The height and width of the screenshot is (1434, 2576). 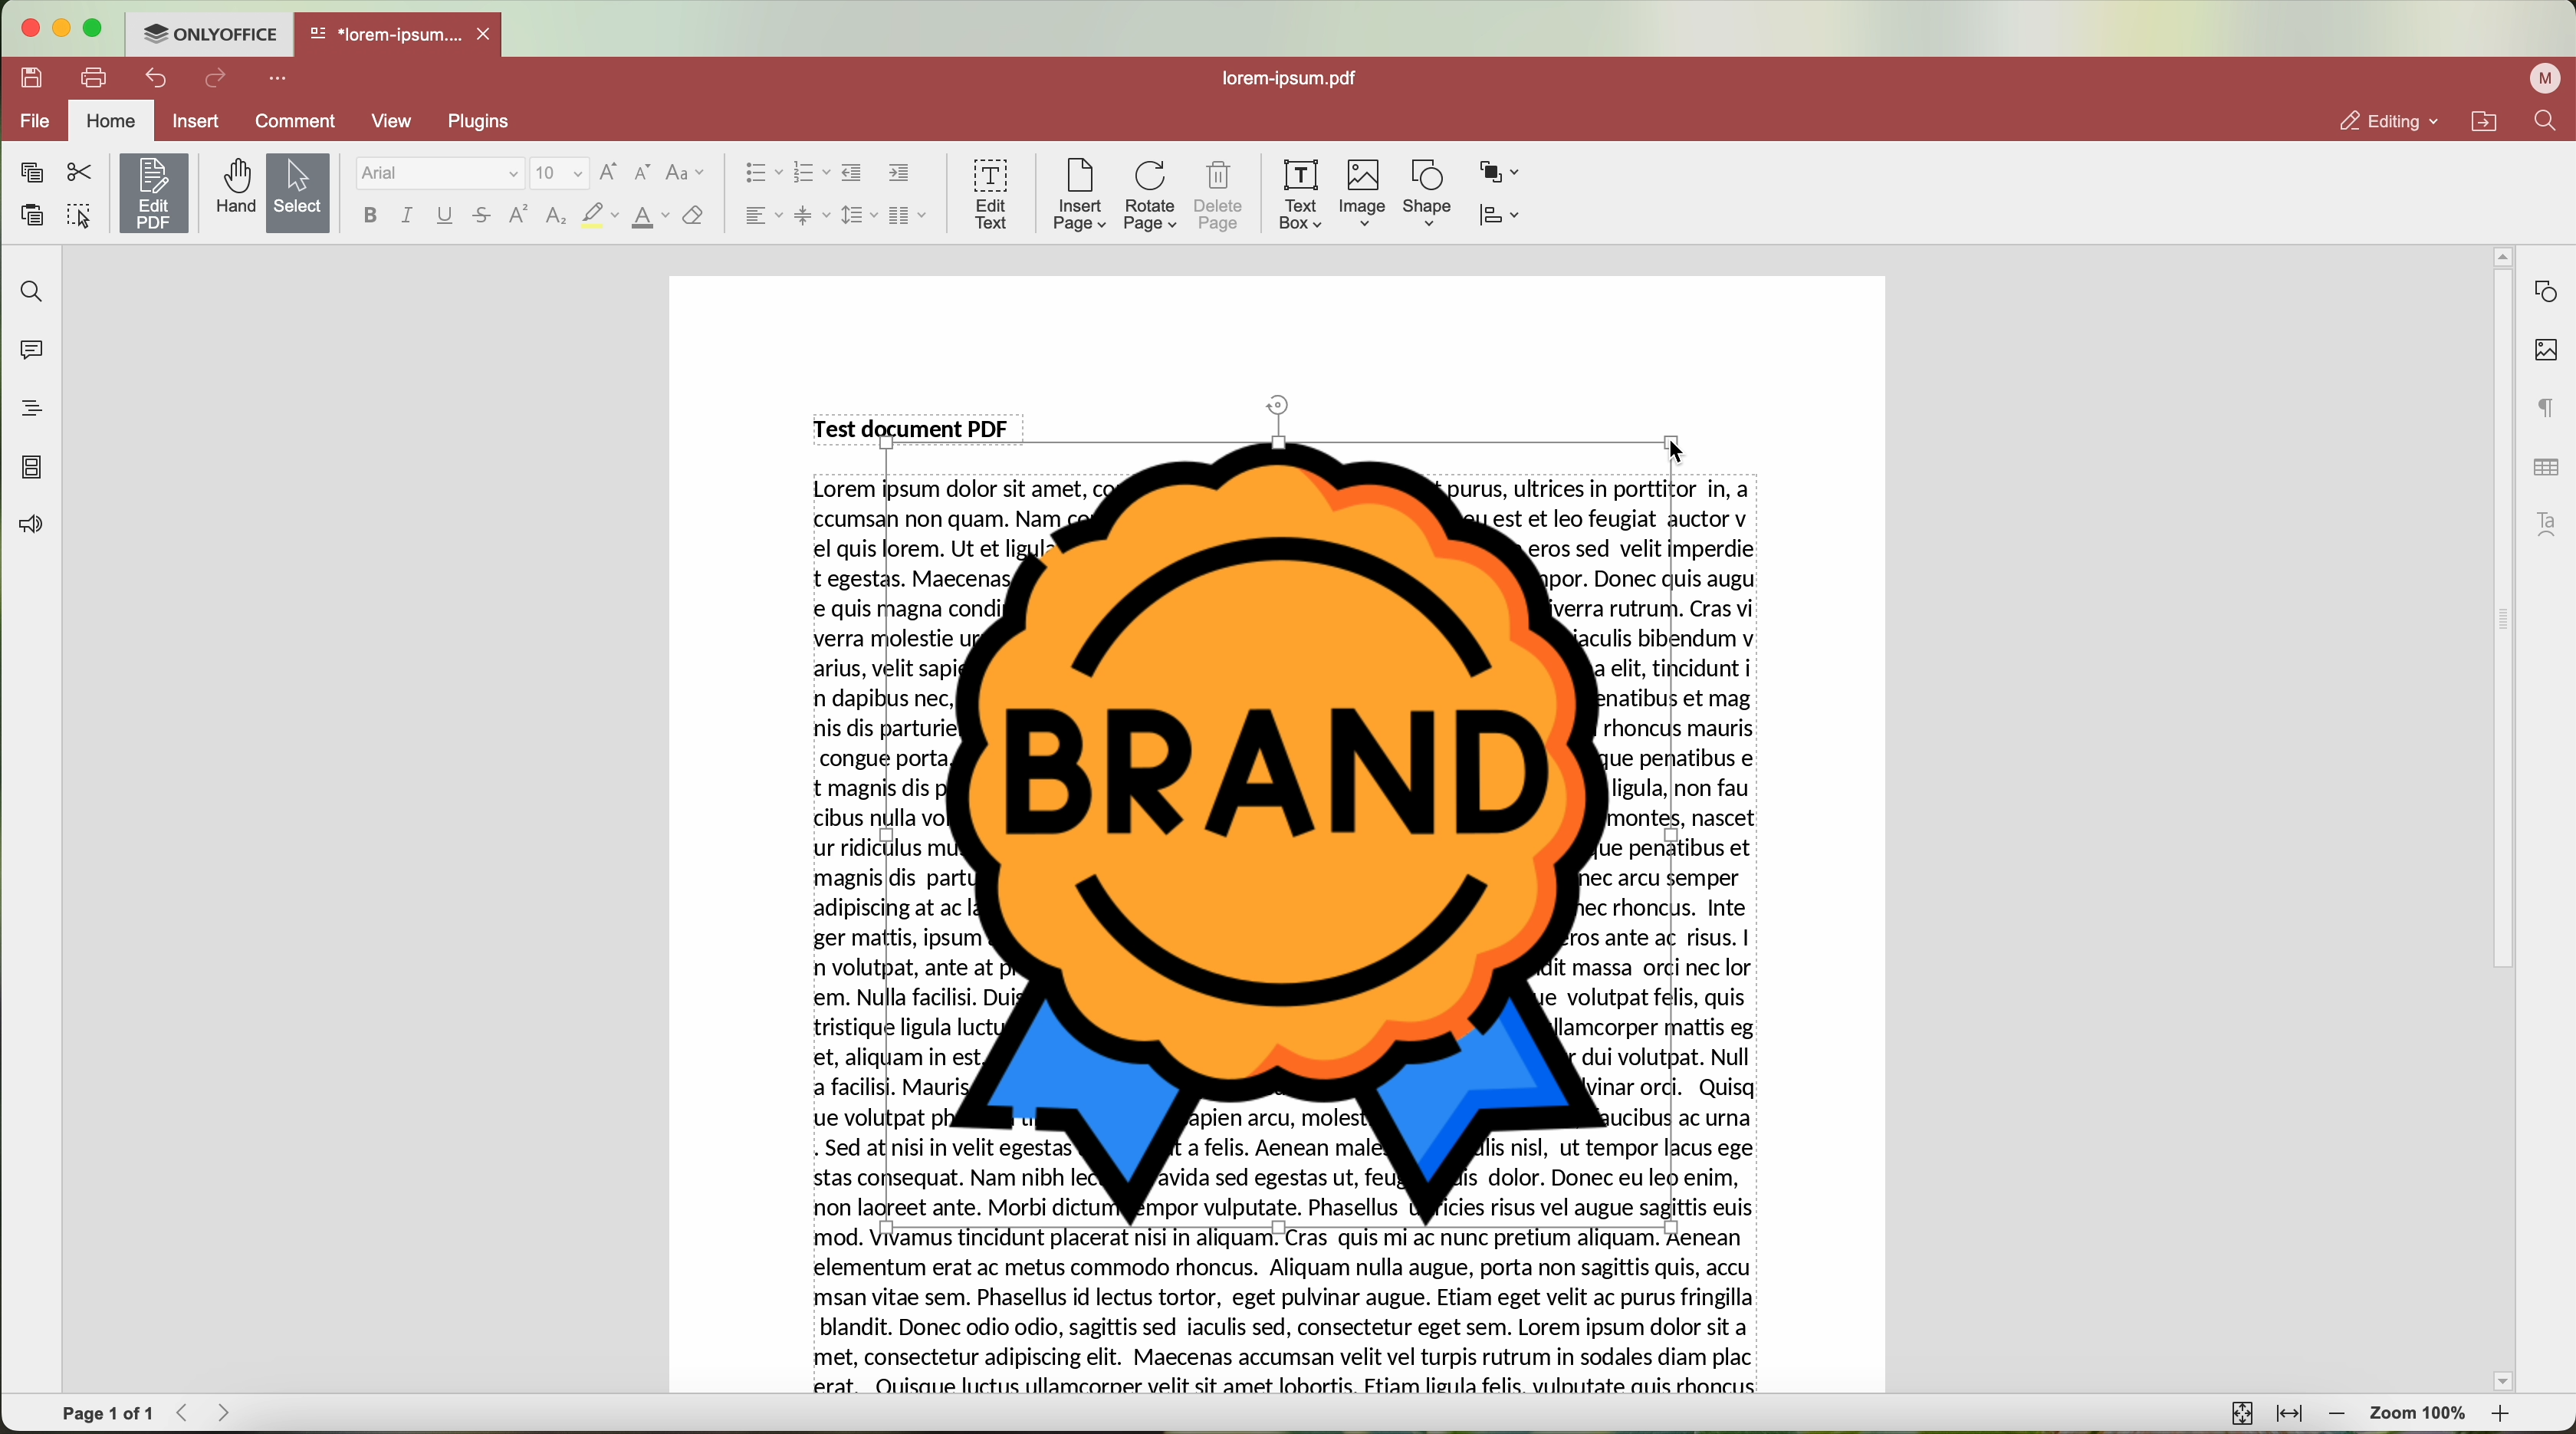 I want to click on change case, so click(x=685, y=173).